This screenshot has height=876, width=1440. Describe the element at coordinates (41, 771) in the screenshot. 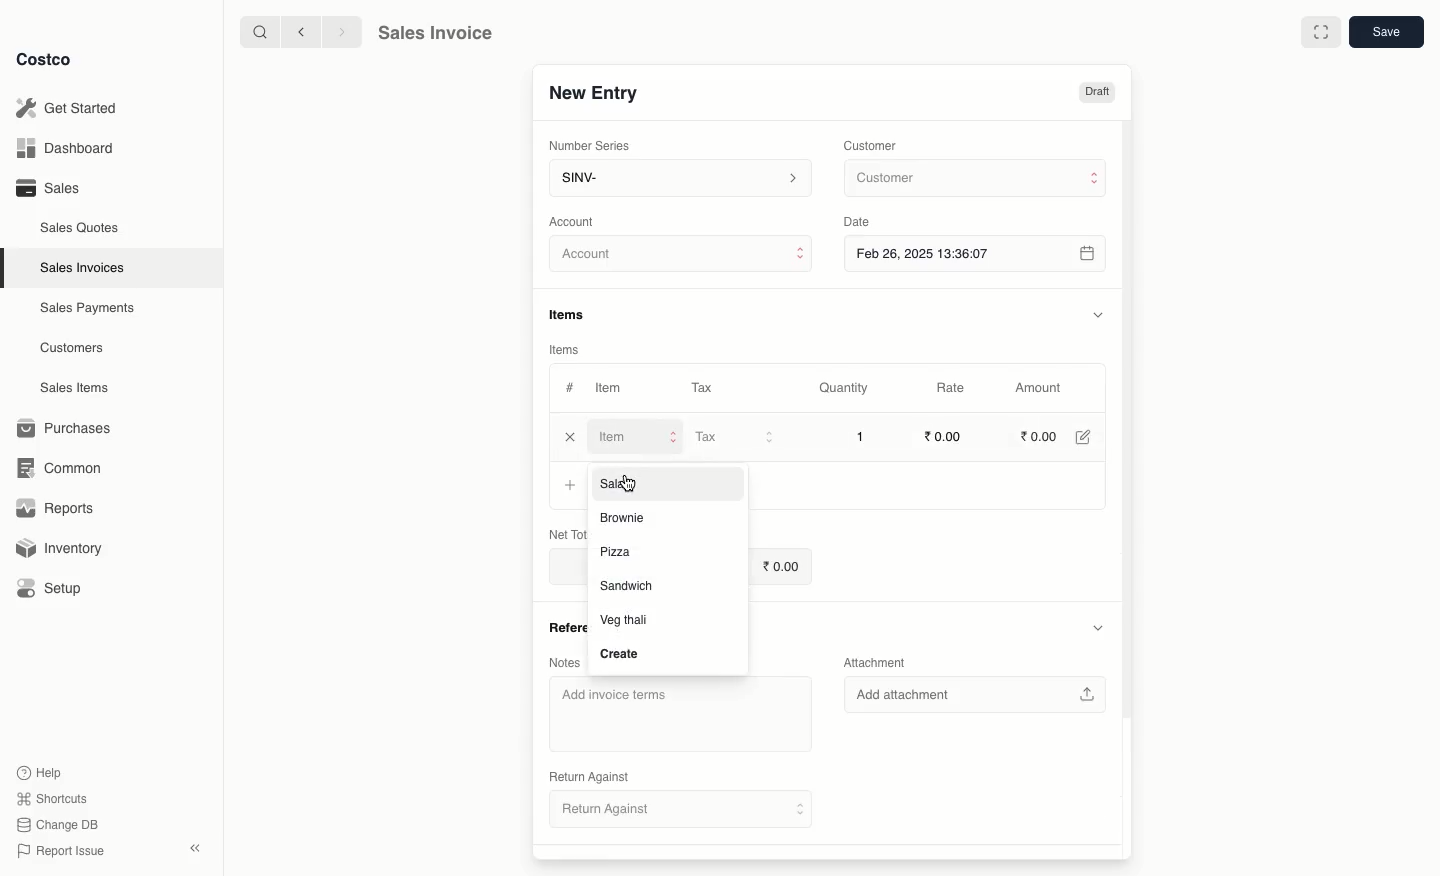

I see `Help` at that location.